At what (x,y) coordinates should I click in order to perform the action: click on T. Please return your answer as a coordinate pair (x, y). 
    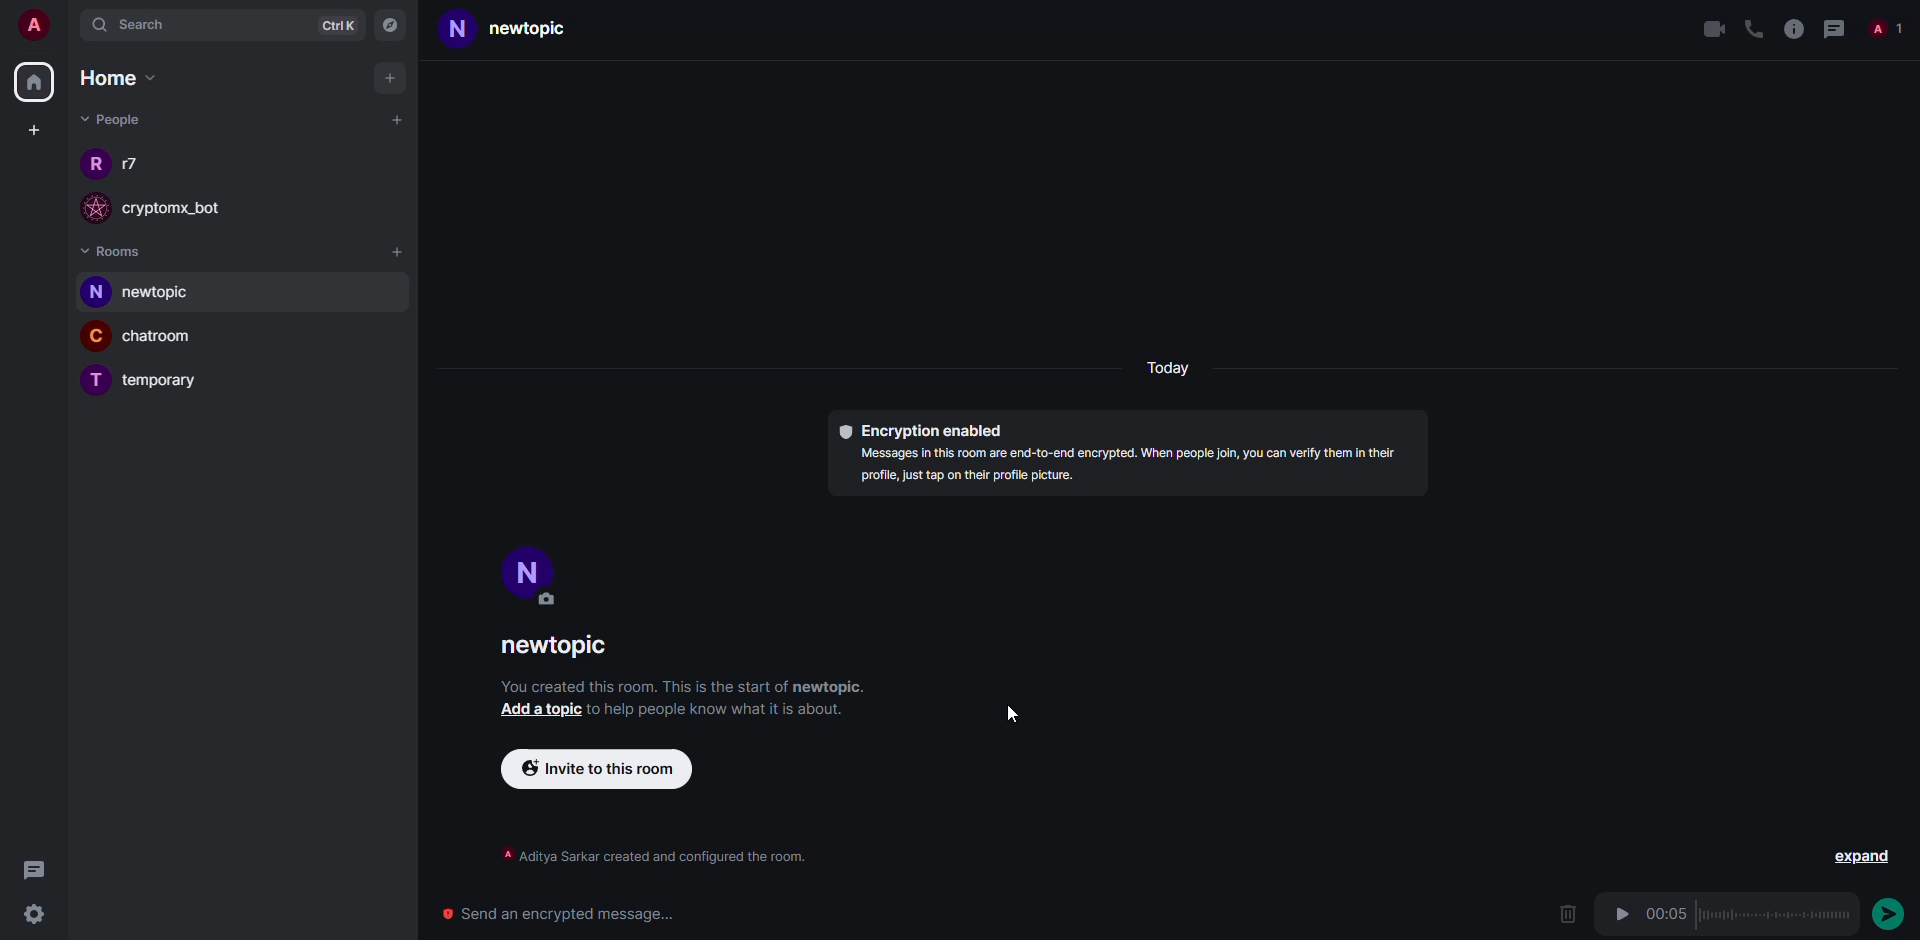
    Looking at the image, I should click on (93, 379).